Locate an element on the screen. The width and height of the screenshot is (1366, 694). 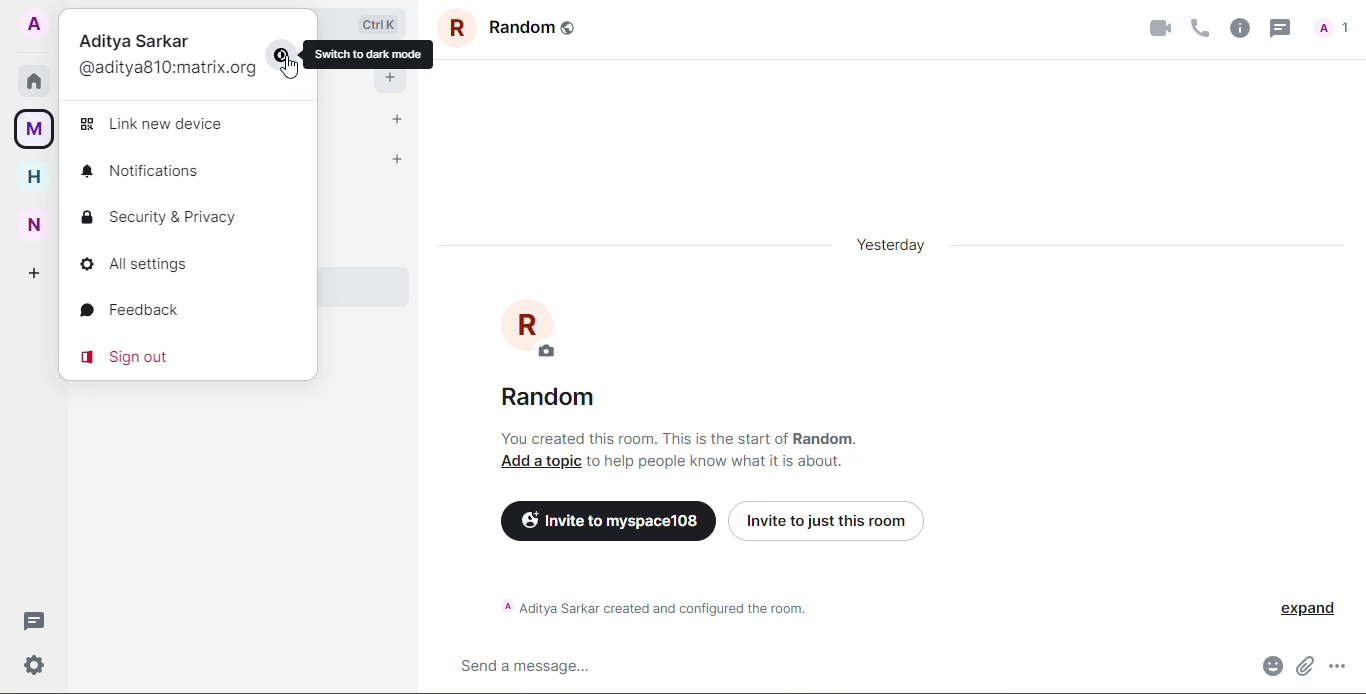
day is located at coordinates (891, 244).